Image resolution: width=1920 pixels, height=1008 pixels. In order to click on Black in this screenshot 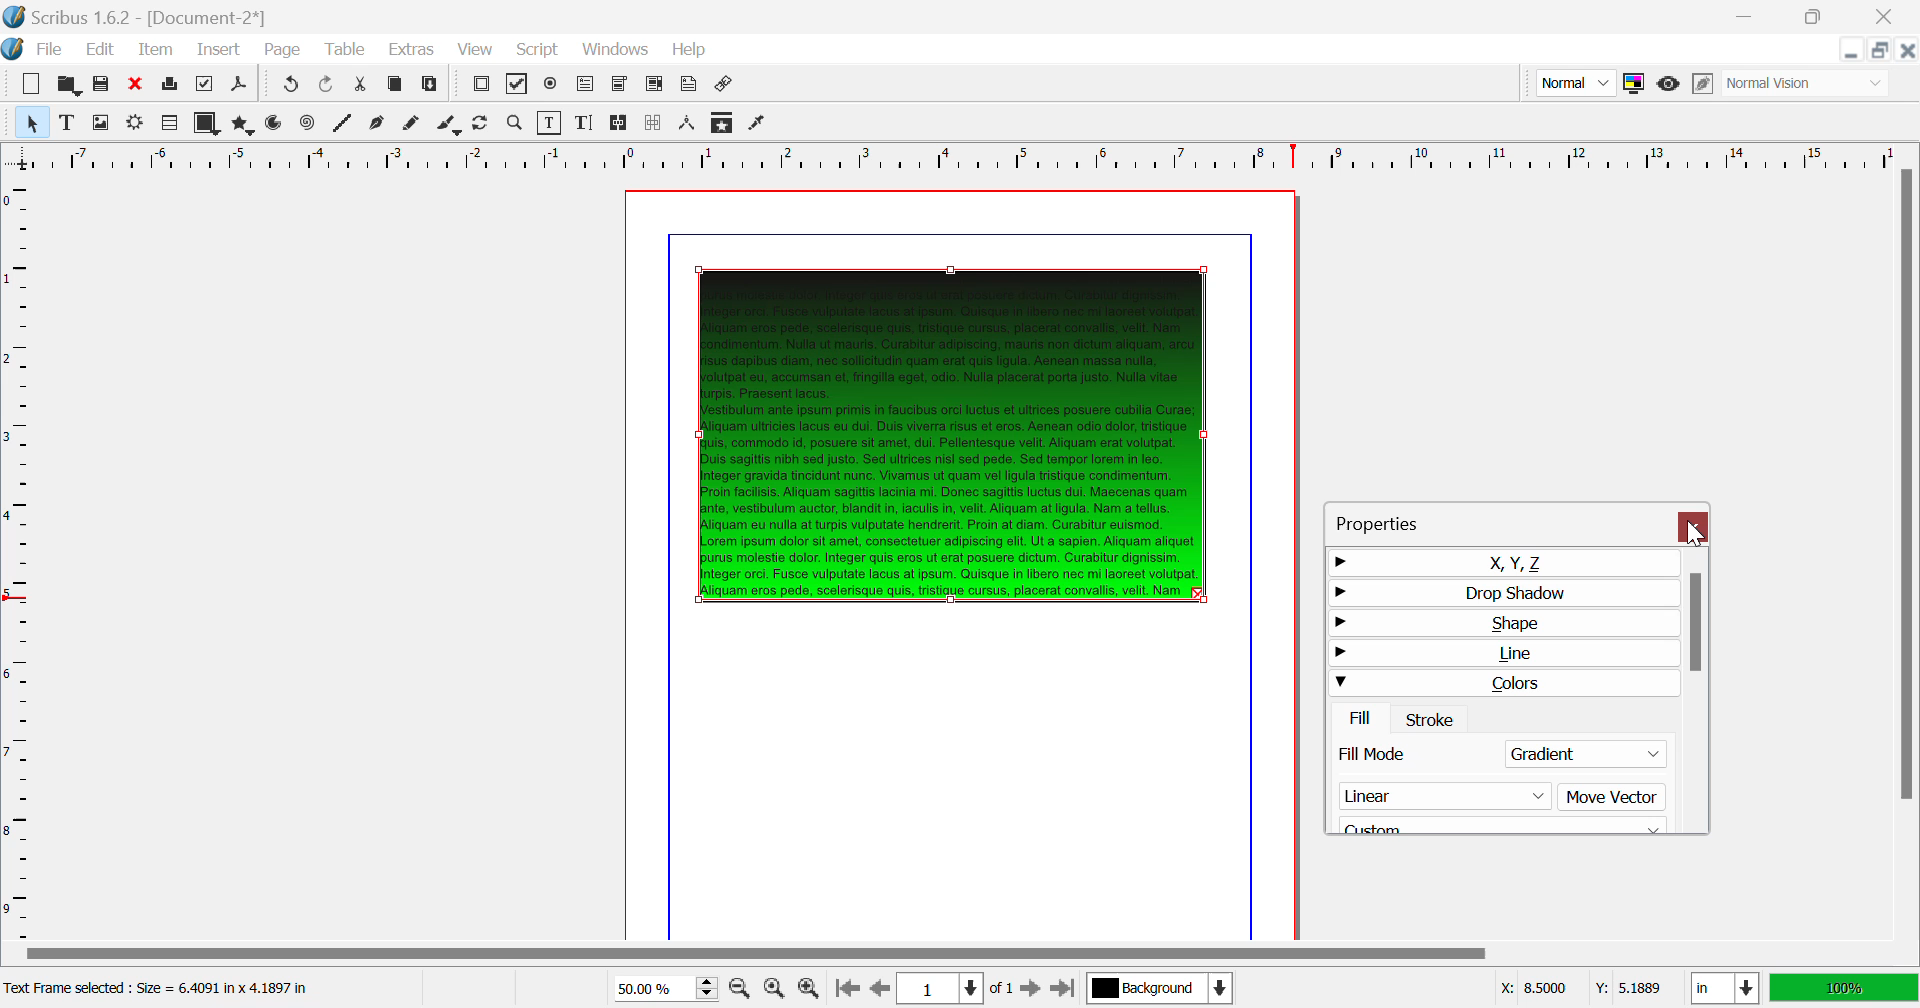, I will do `click(1504, 822)`.